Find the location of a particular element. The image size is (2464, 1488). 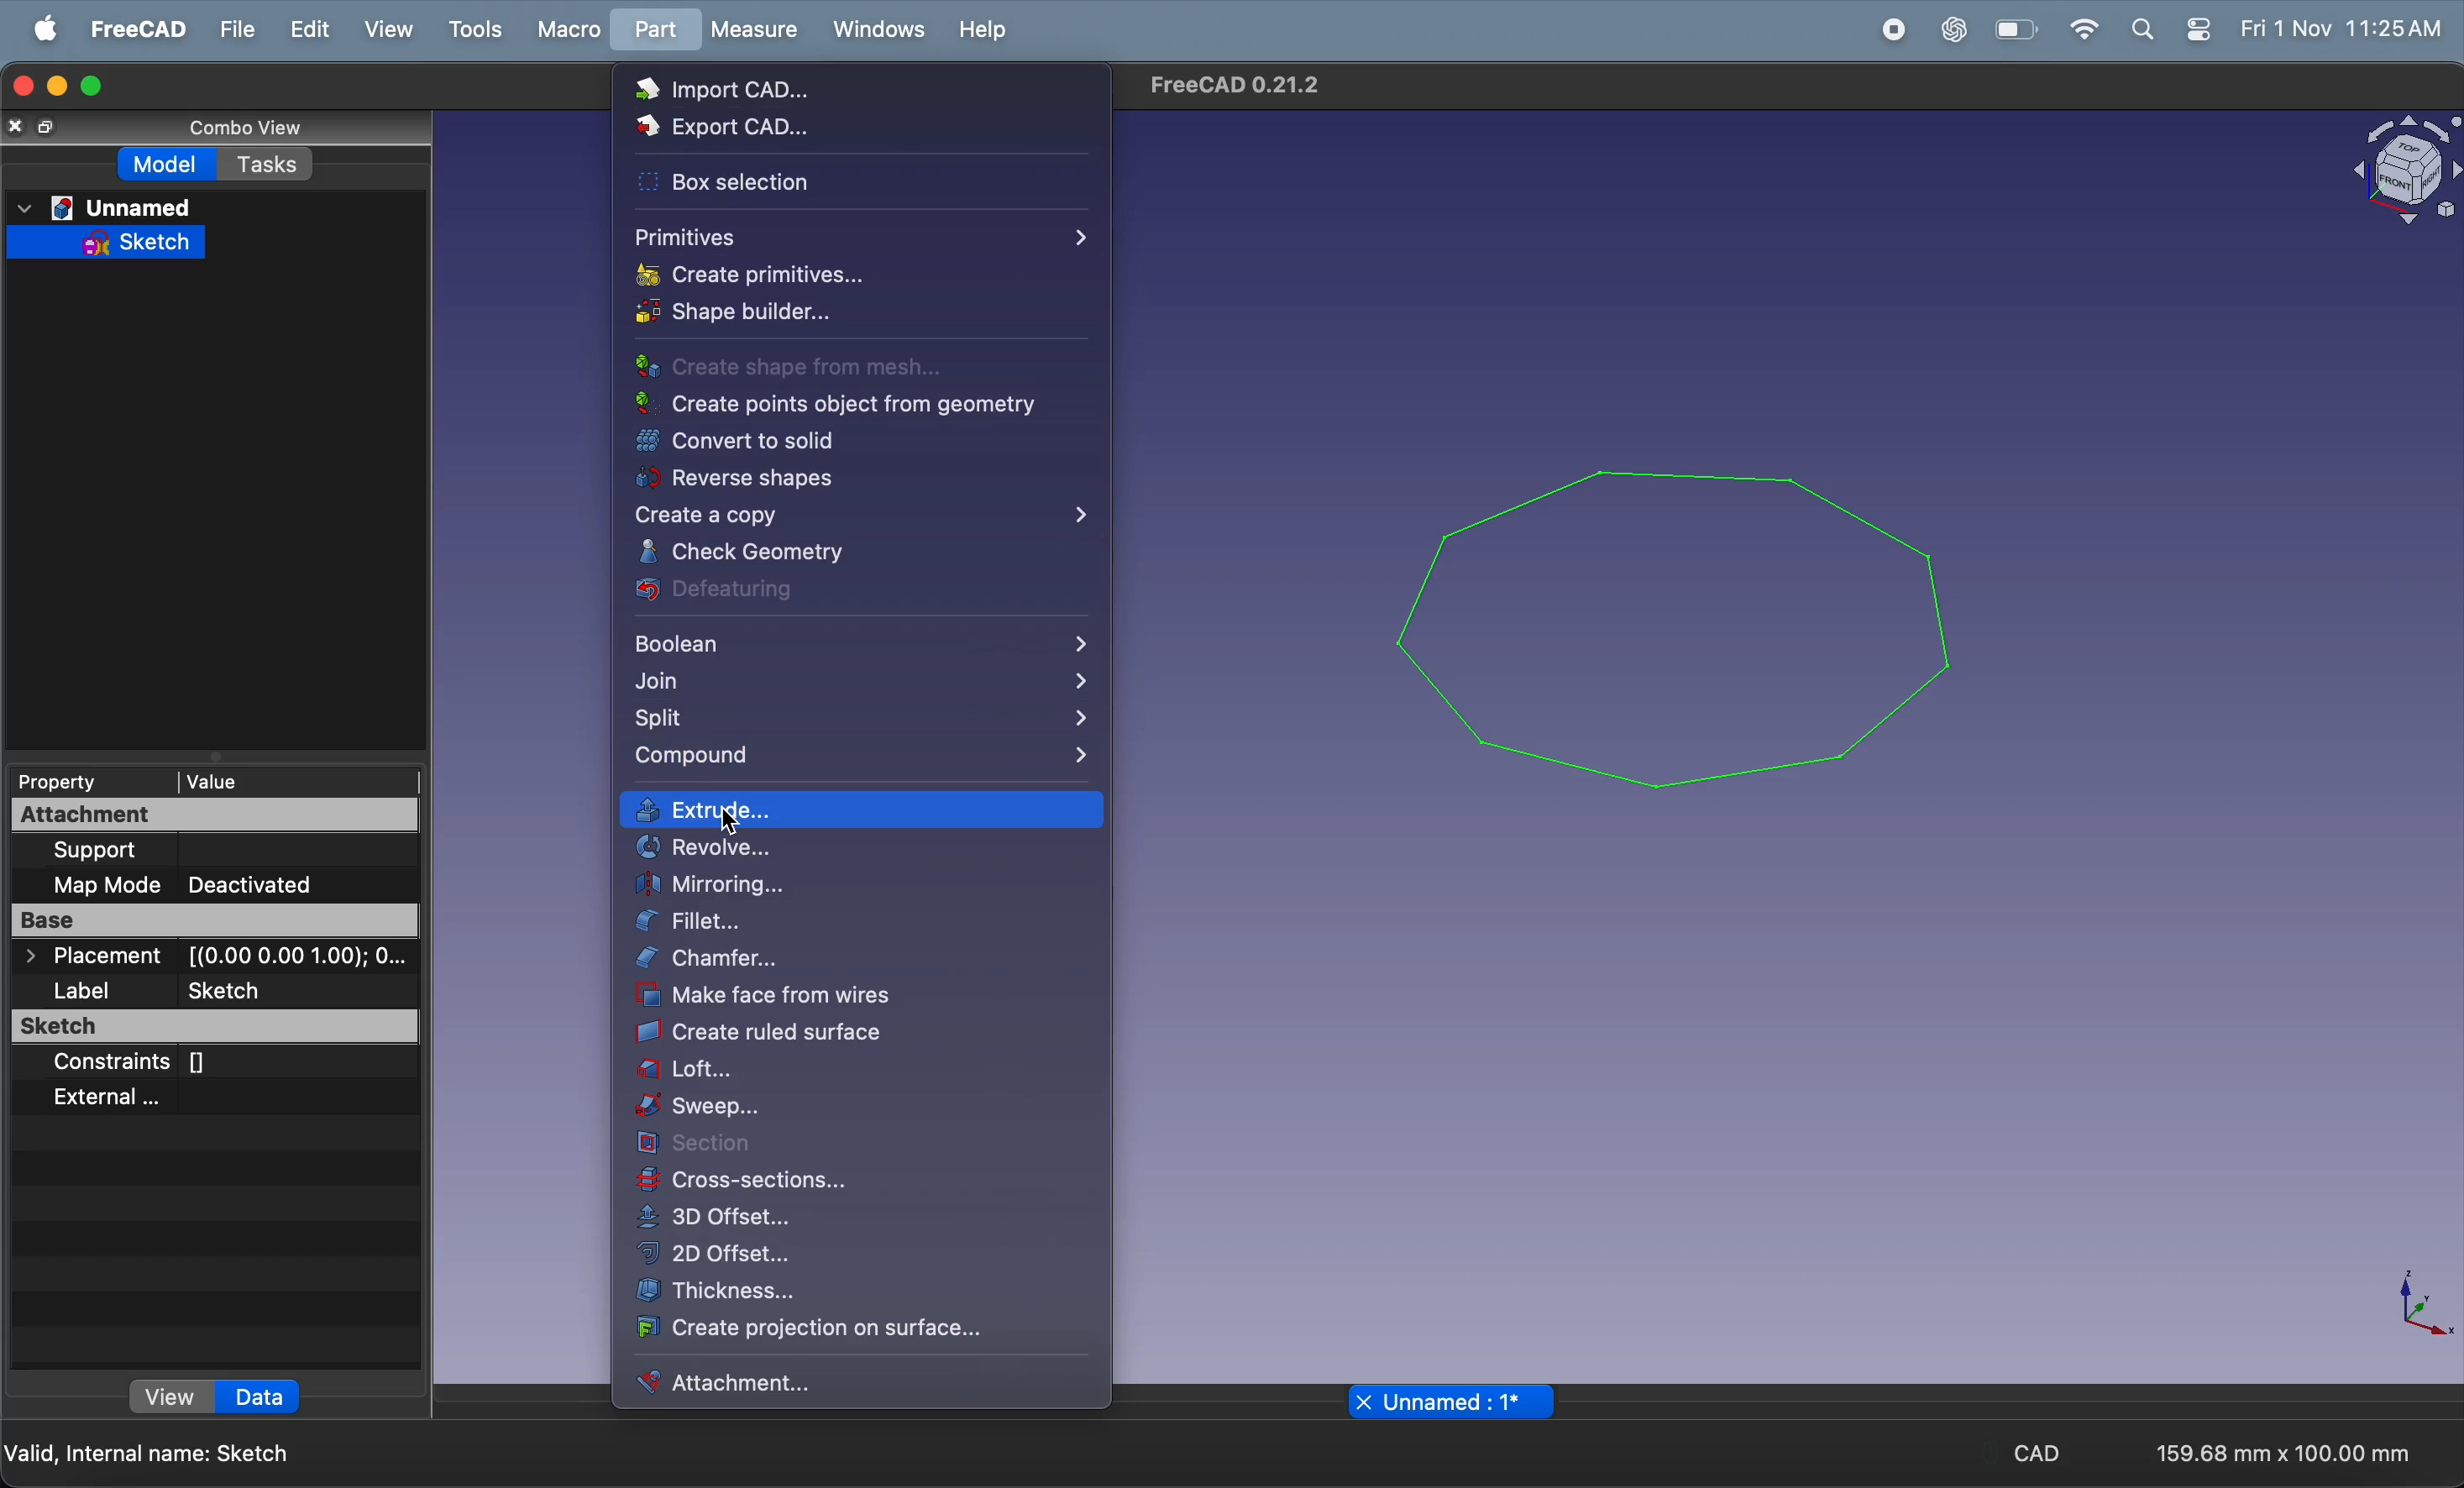

create a copy is located at coordinates (857, 518).